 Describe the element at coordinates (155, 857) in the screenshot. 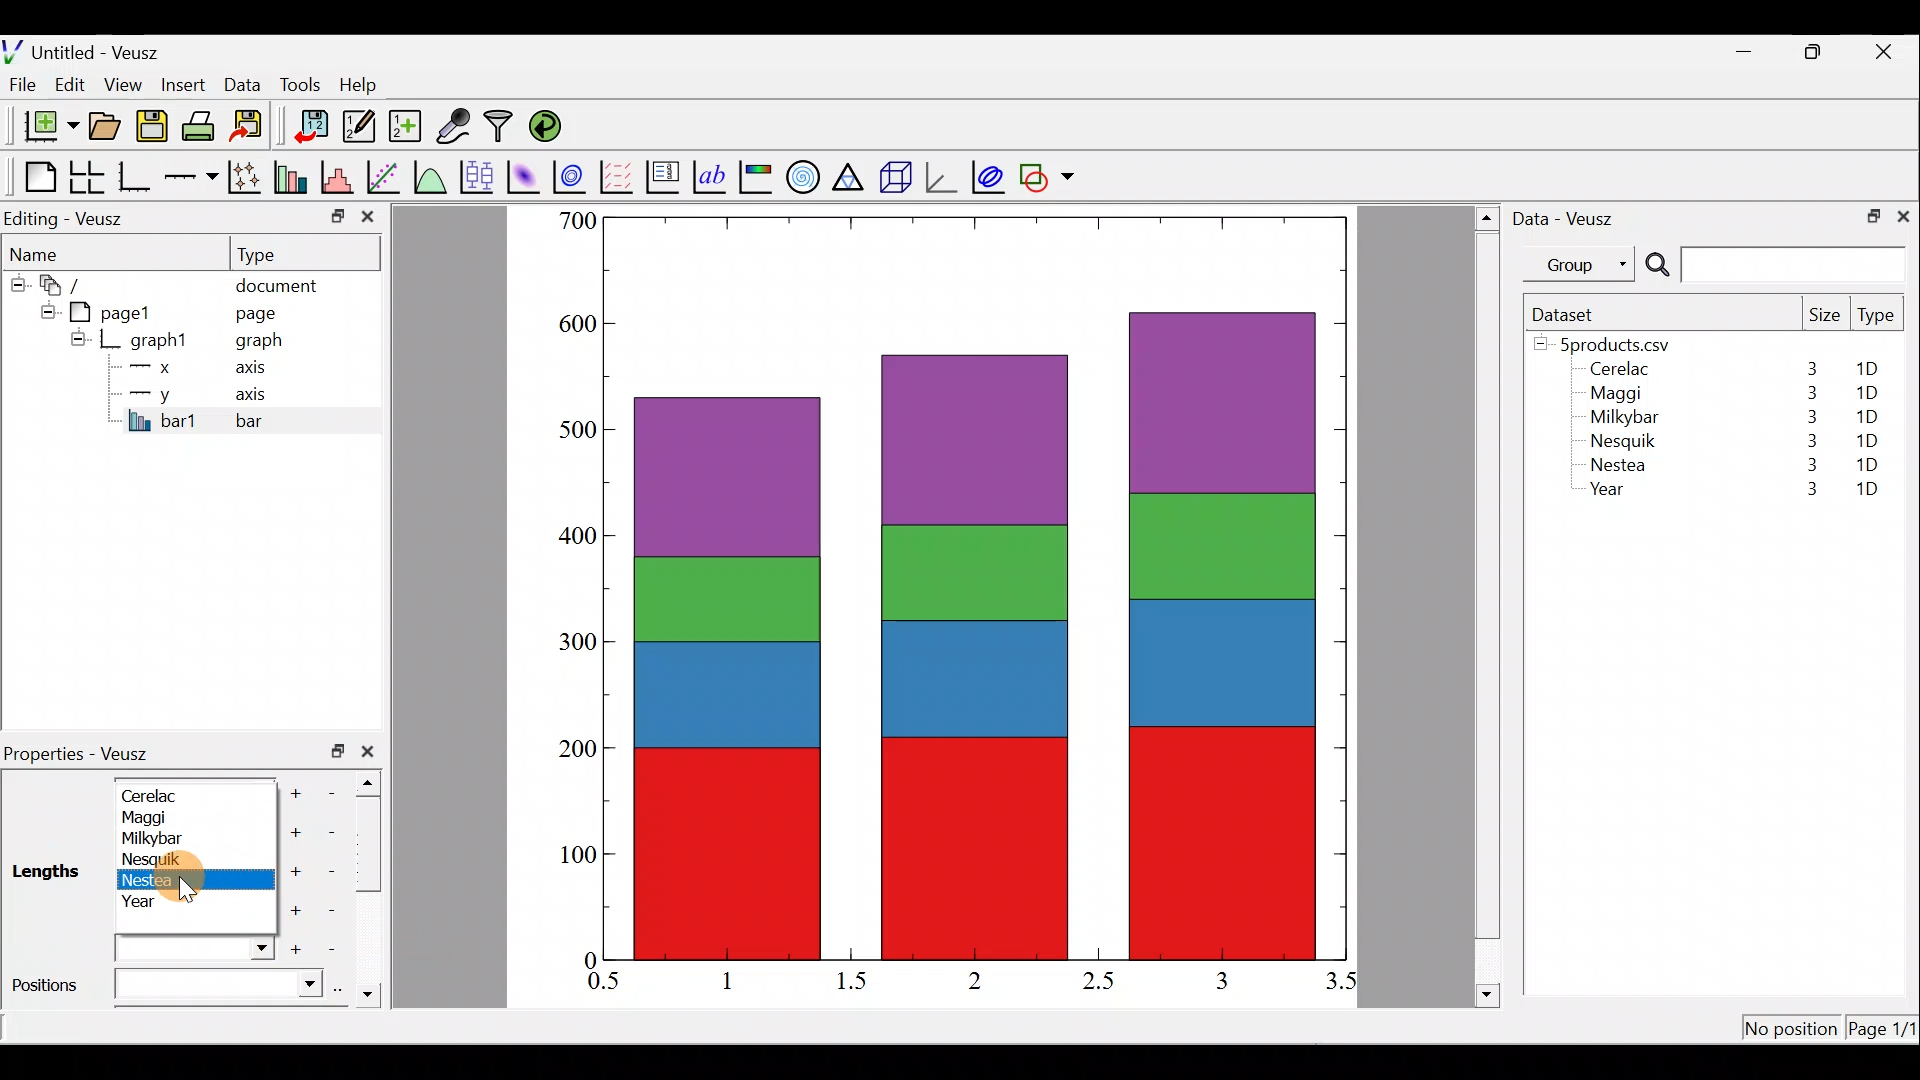

I see `Nesquik` at that location.